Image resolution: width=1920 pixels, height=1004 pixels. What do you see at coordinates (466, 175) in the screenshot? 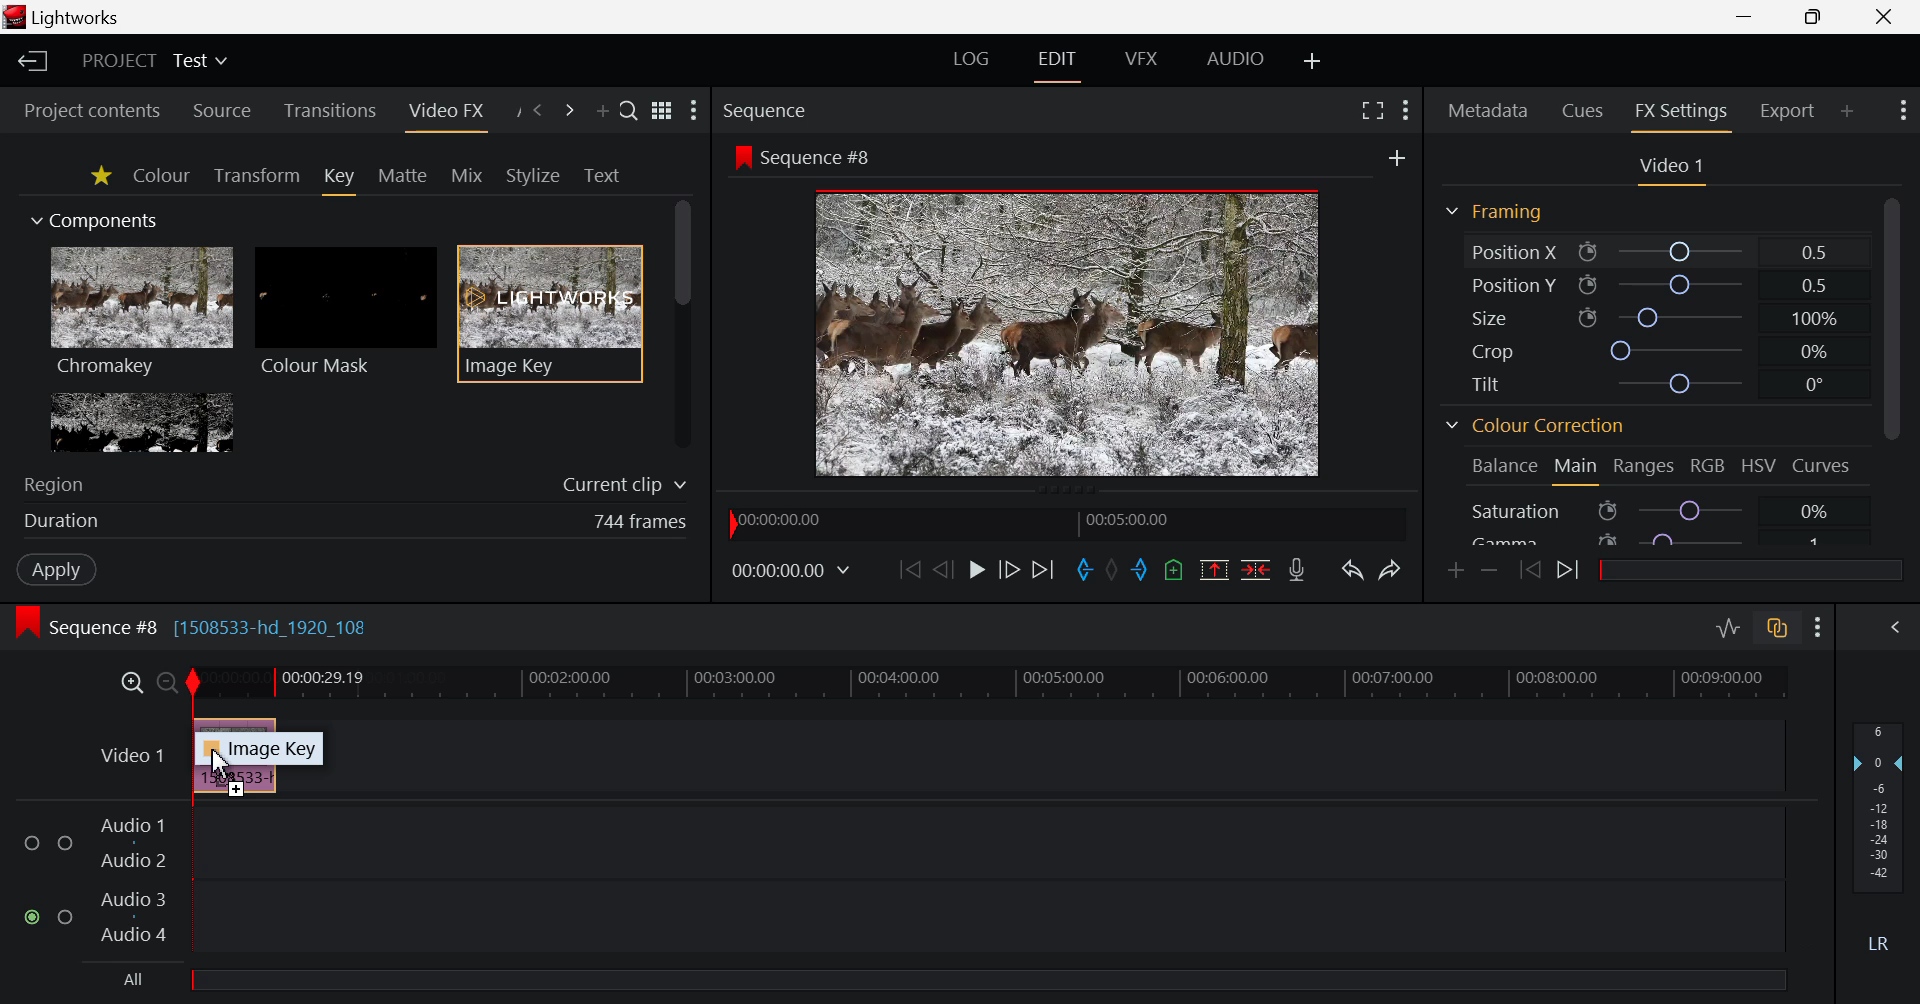
I see `Mix` at bounding box center [466, 175].